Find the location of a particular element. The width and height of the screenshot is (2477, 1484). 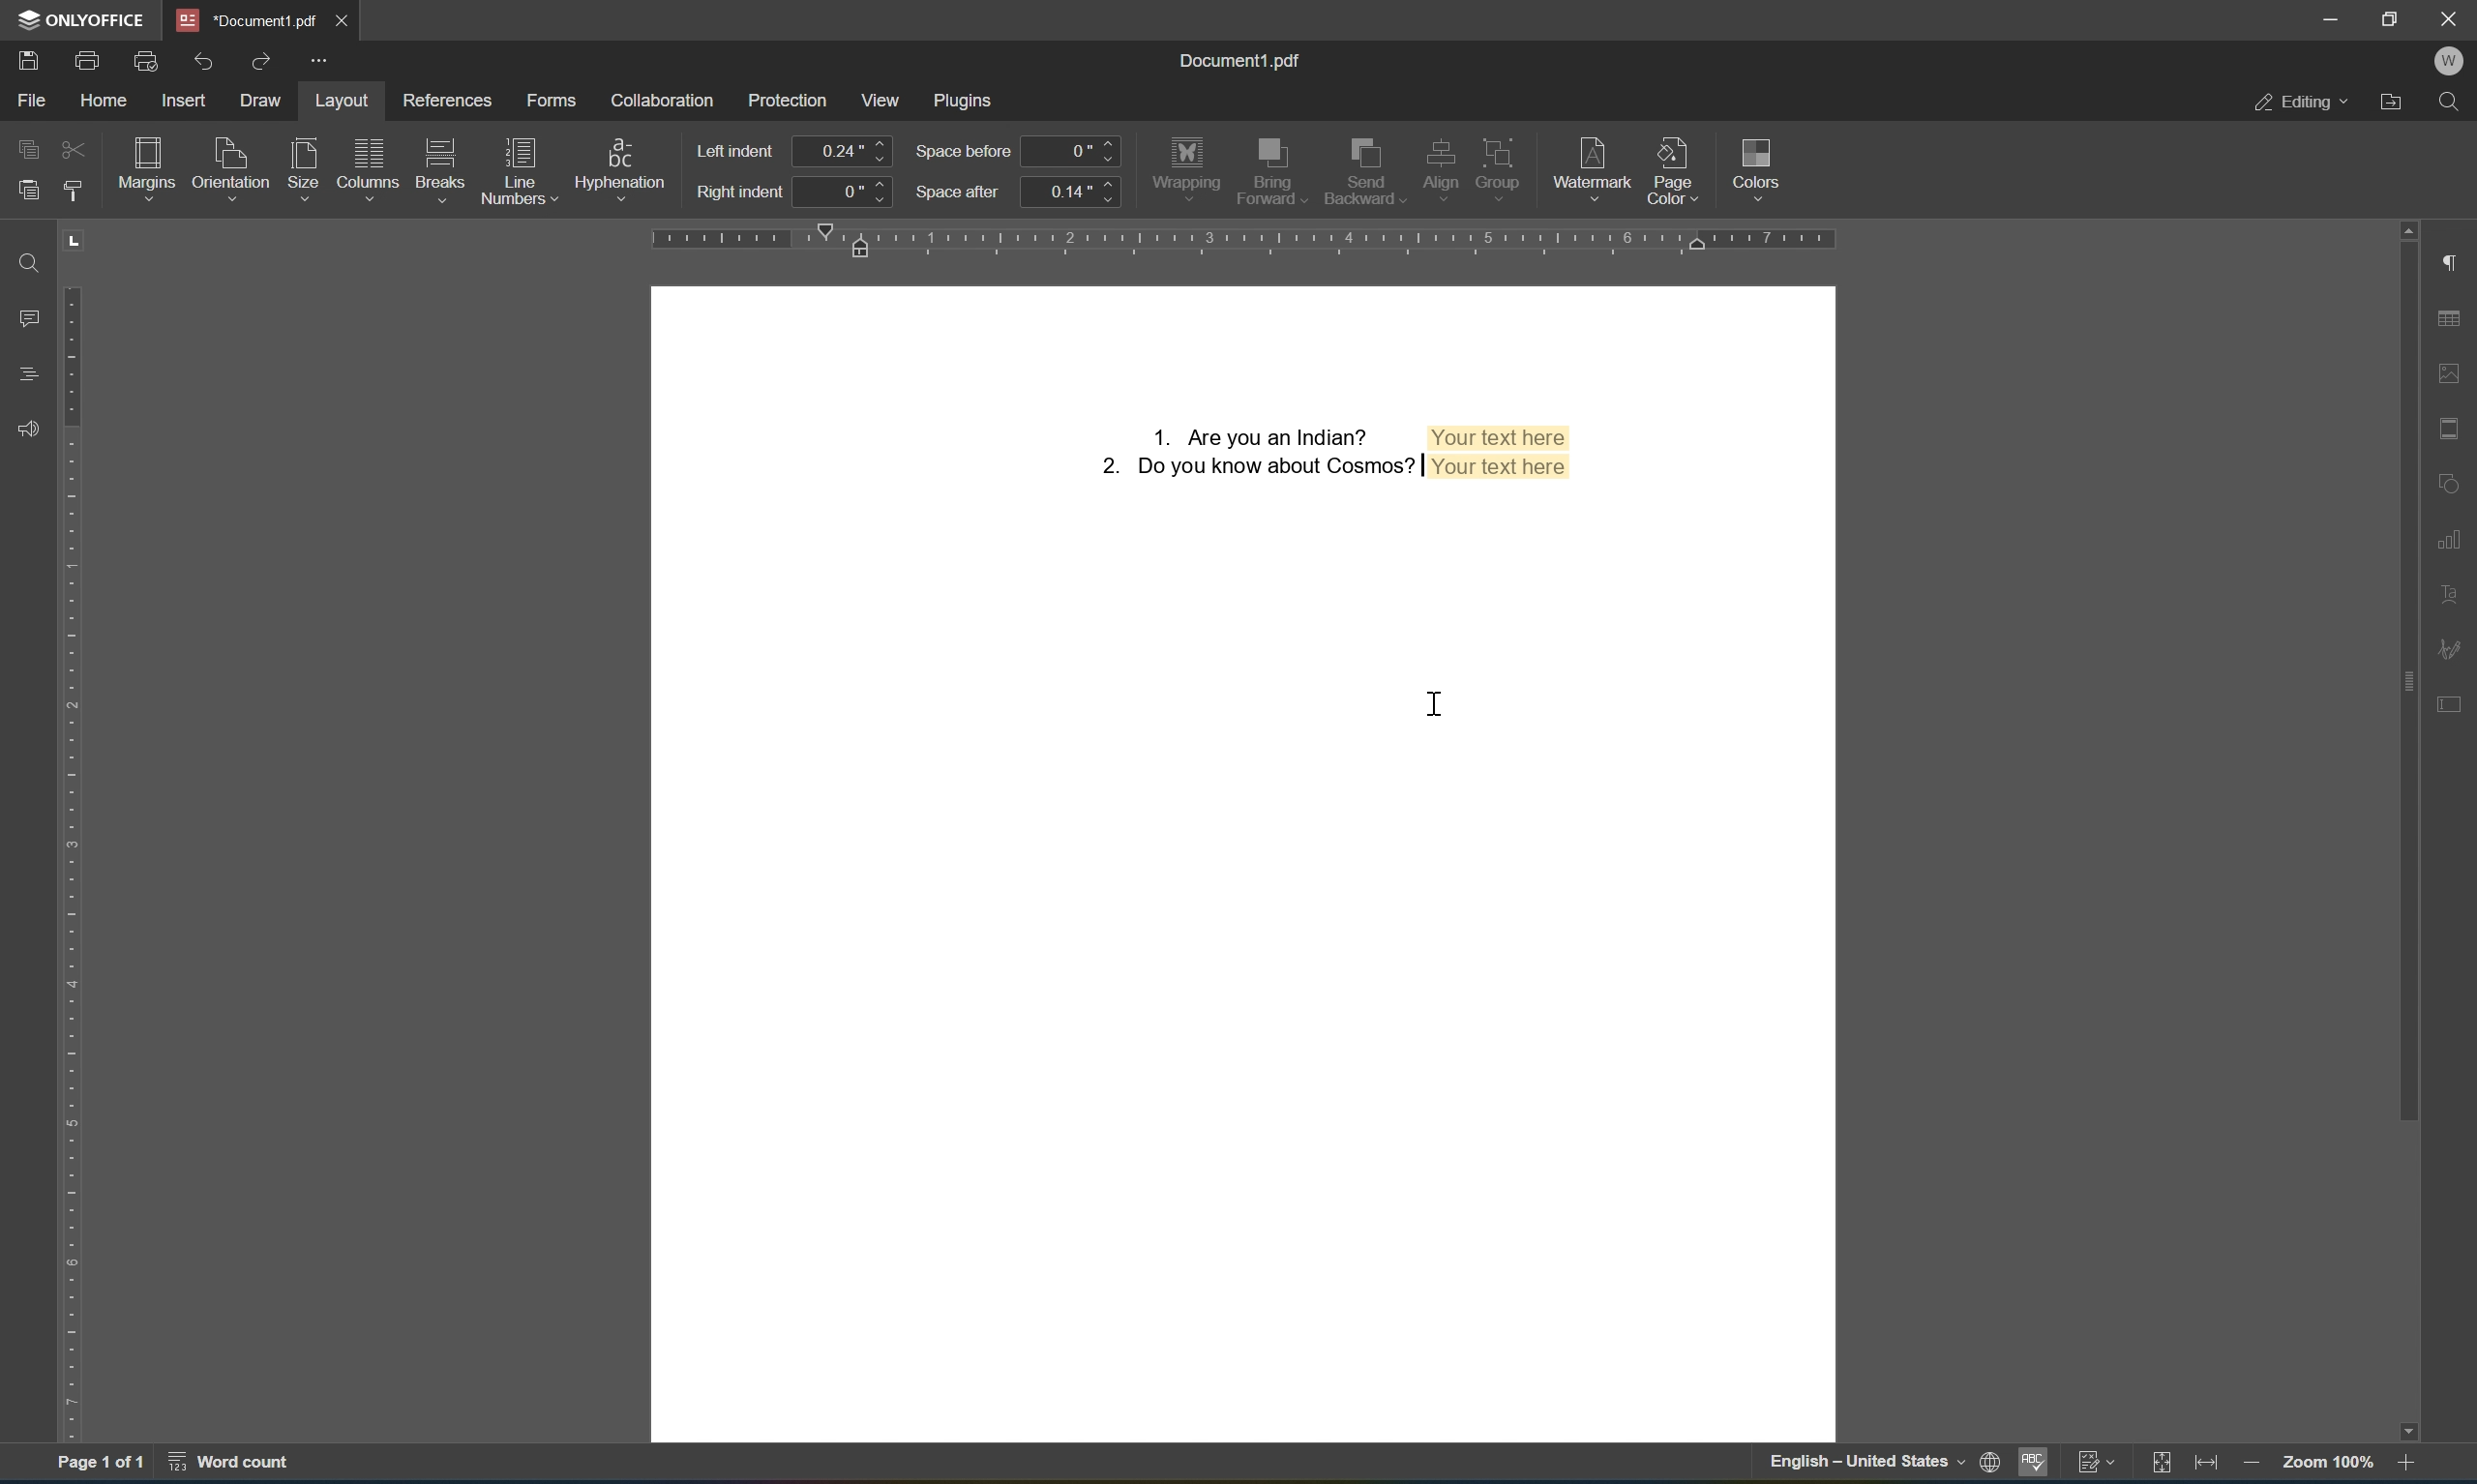

document1.pdf is located at coordinates (1243, 63).